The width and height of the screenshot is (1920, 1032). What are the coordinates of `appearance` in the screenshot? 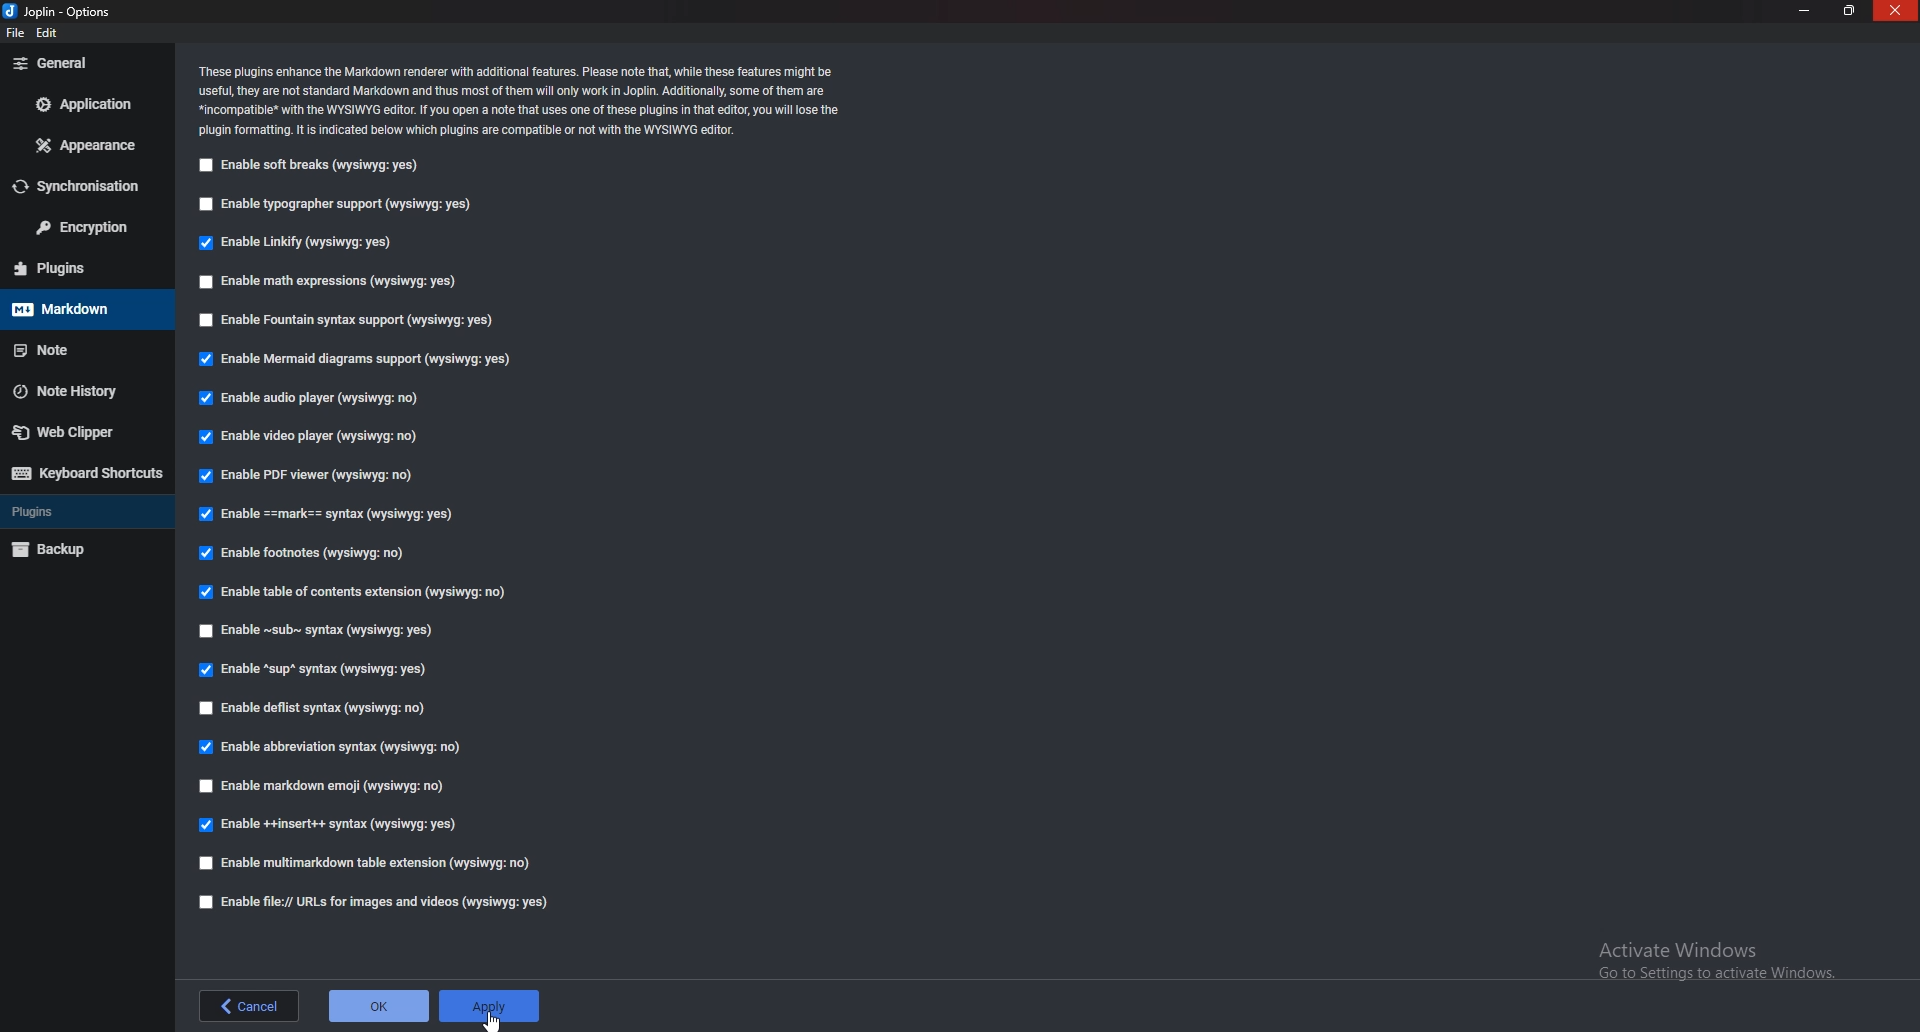 It's located at (90, 144).